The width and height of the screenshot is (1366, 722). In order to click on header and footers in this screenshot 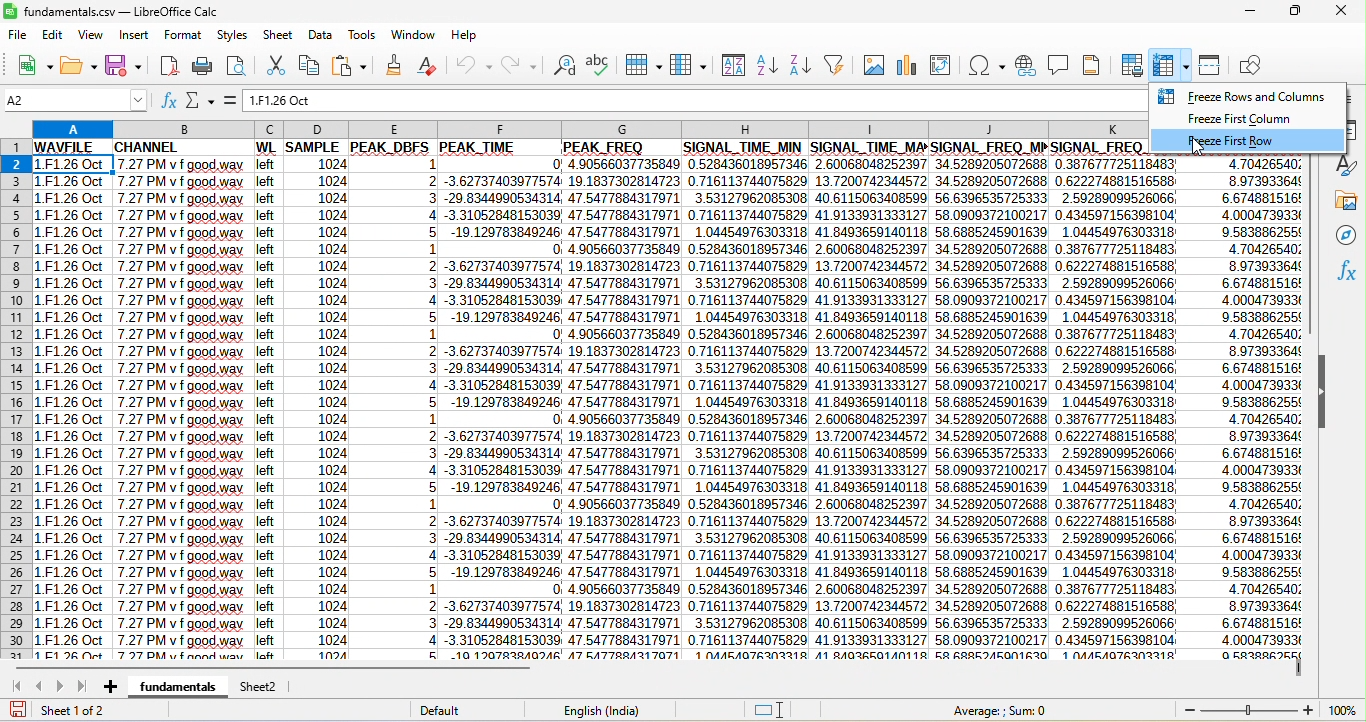, I will do `click(1099, 66)`.